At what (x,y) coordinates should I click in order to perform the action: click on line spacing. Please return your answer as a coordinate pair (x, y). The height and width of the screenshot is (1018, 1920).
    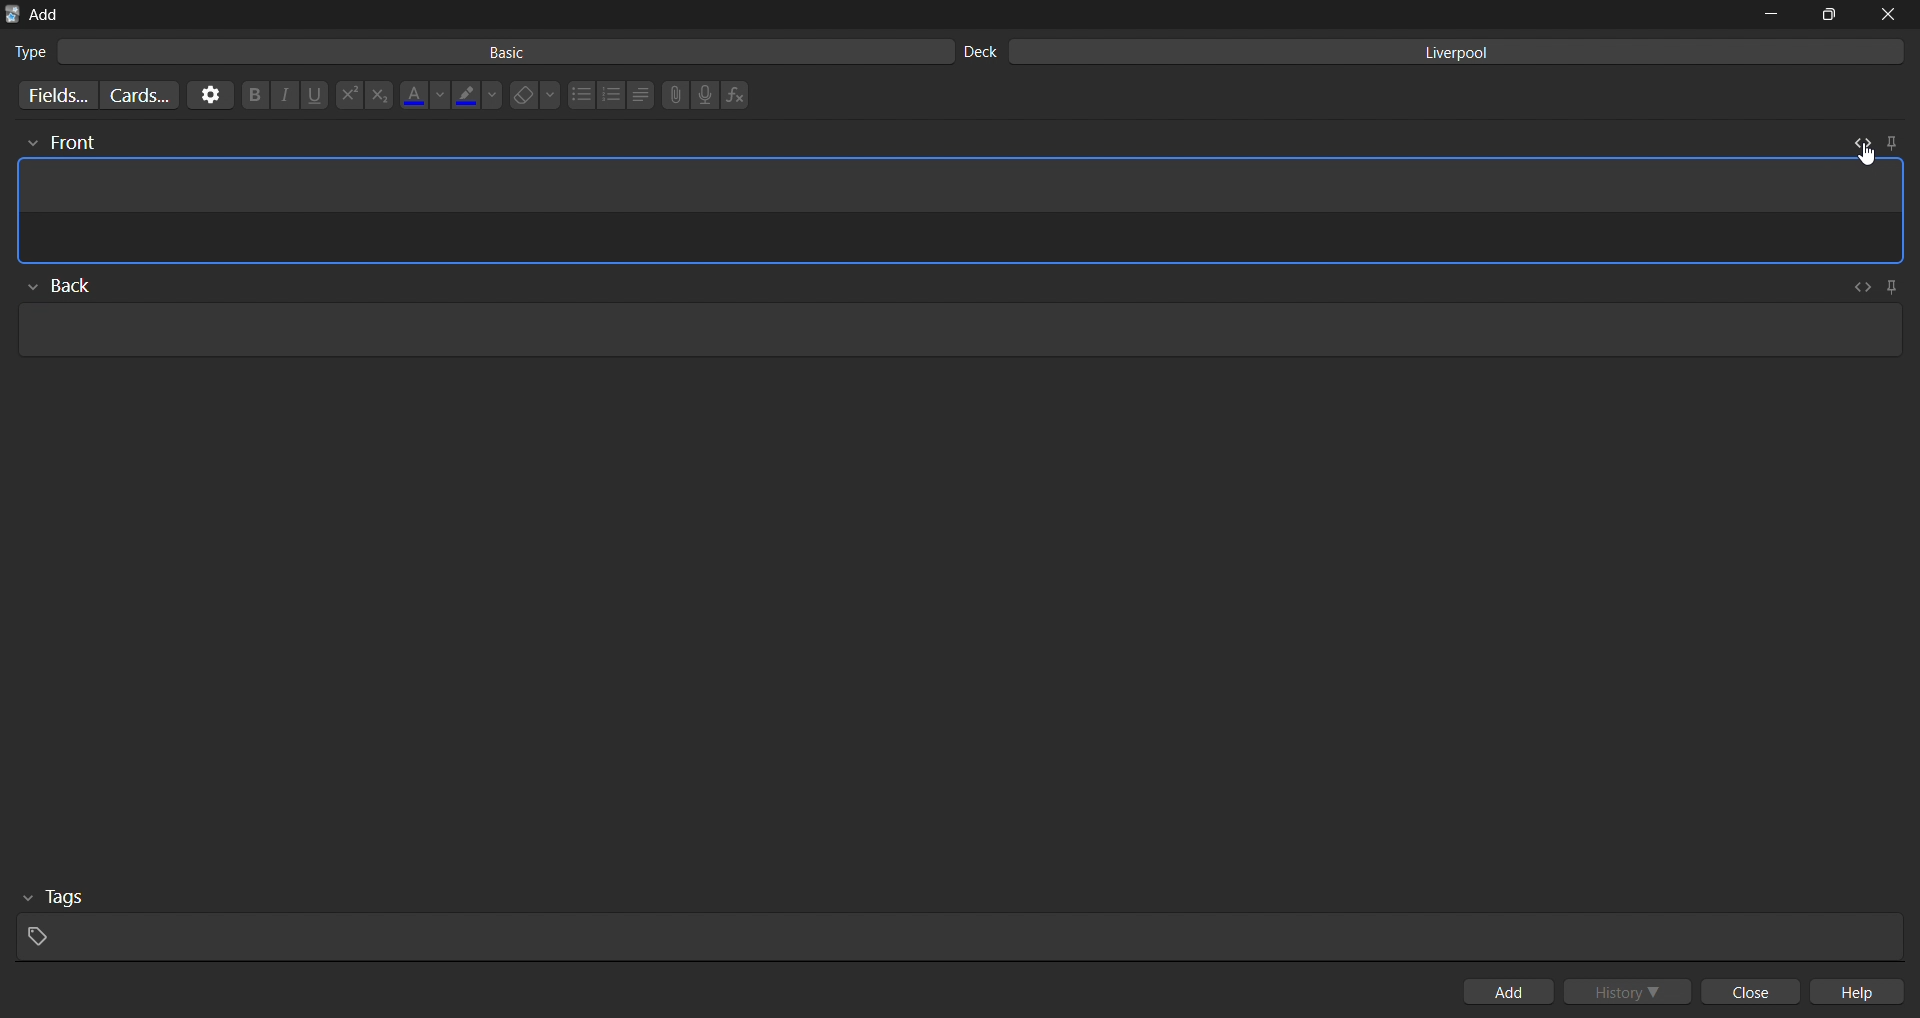
    Looking at the image, I should click on (640, 95).